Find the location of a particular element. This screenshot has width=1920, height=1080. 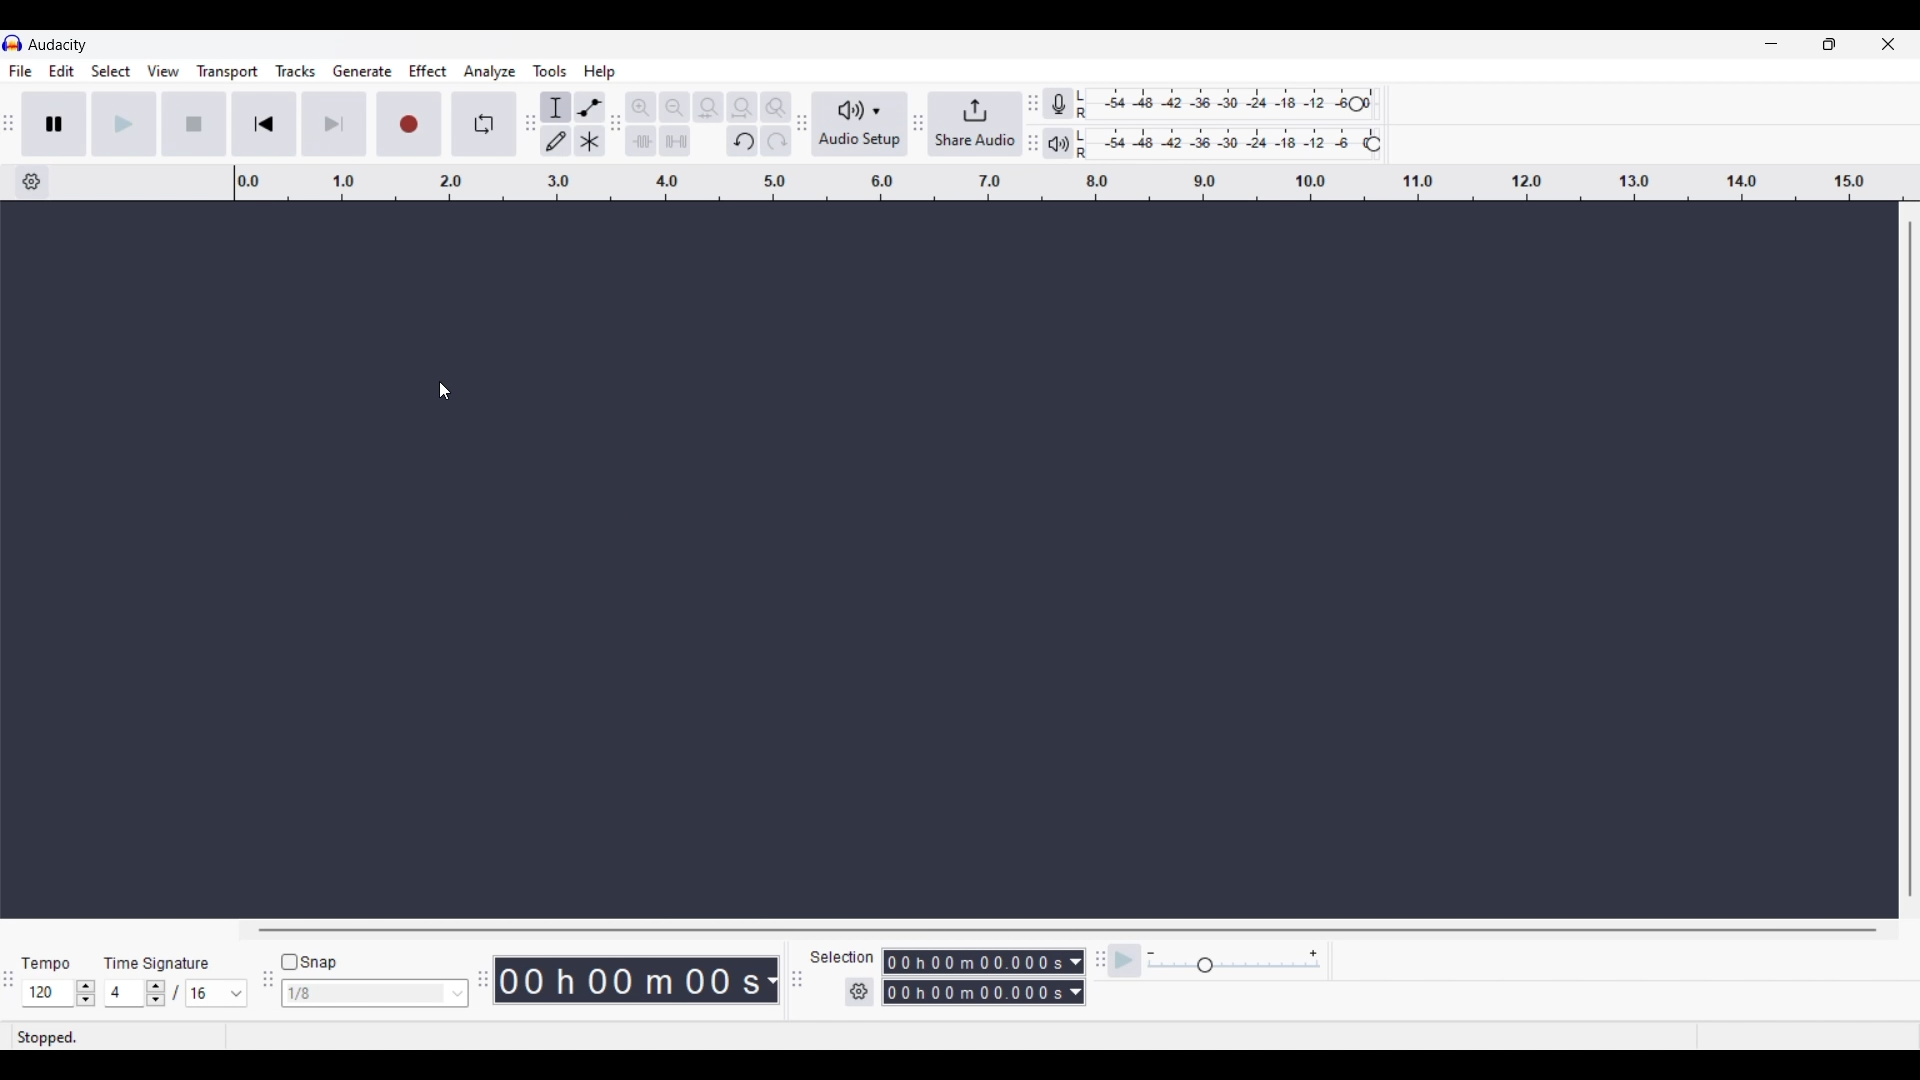

Playback meter is located at coordinates (1068, 144).